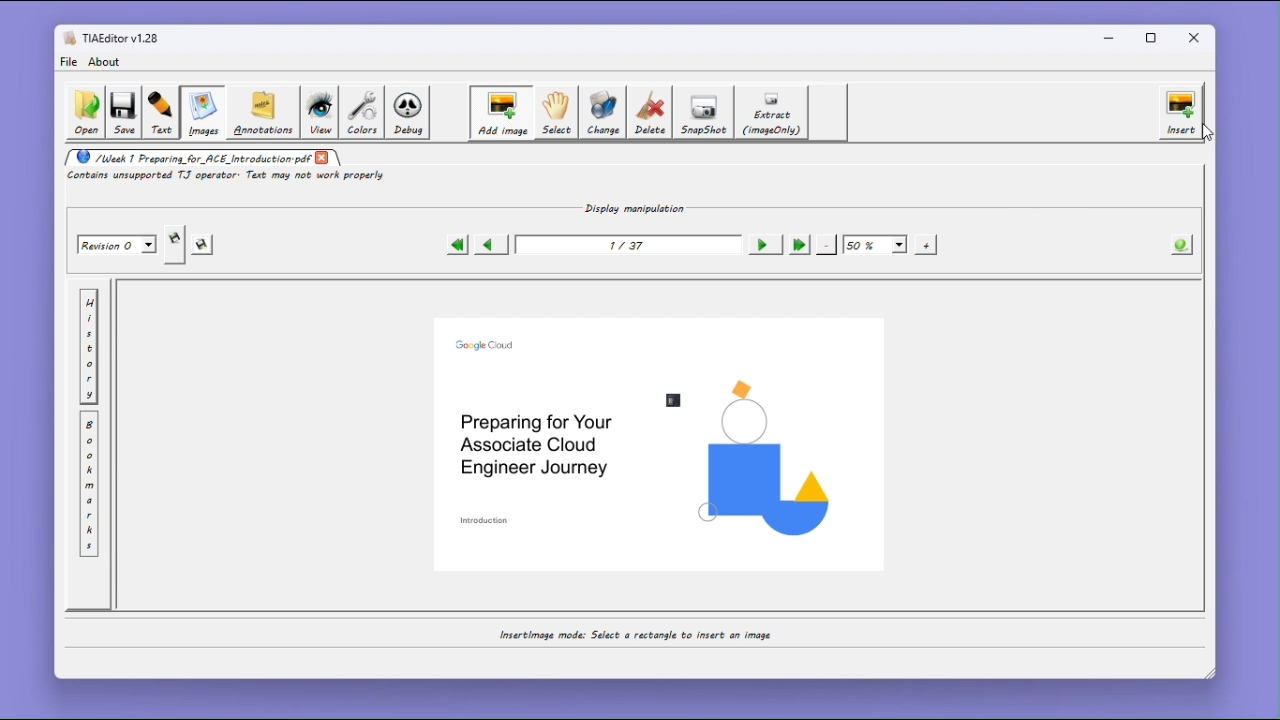 The width and height of the screenshot is (1280, 720). What do you see at coordinates (798, 245) in the screenshot?
I see `Last page` at bounding box center [798, 245].